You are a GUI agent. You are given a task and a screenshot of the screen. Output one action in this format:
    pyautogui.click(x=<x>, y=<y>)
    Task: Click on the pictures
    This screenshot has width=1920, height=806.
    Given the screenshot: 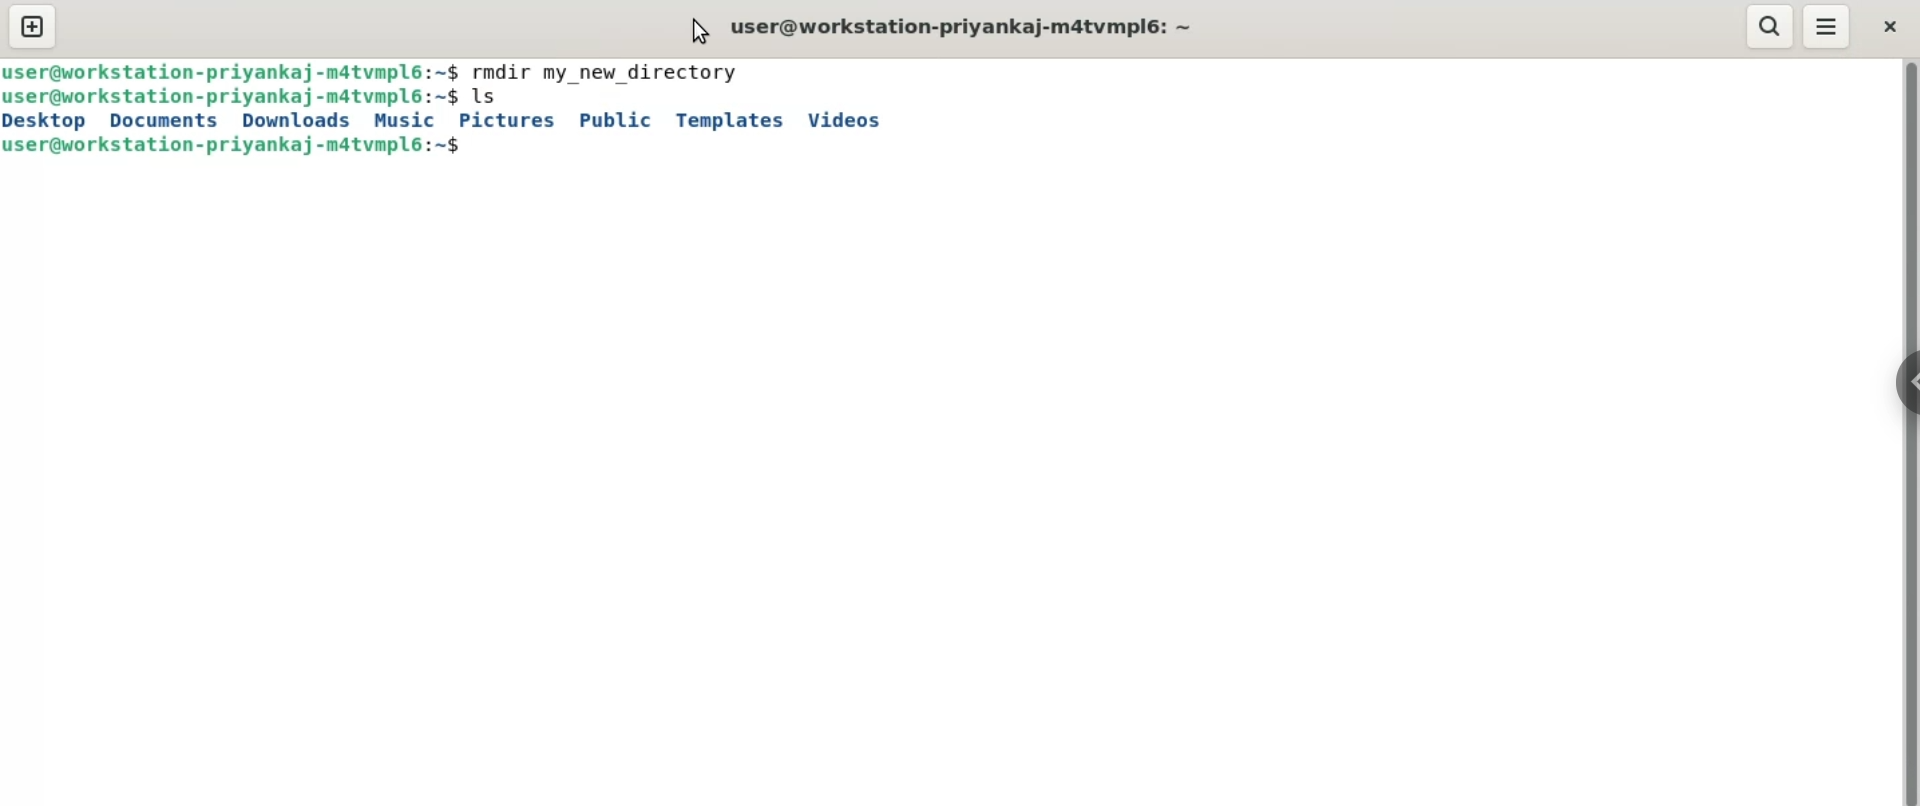 What is the action you would take?
    pyautogui.click(x=505, y=121)
    